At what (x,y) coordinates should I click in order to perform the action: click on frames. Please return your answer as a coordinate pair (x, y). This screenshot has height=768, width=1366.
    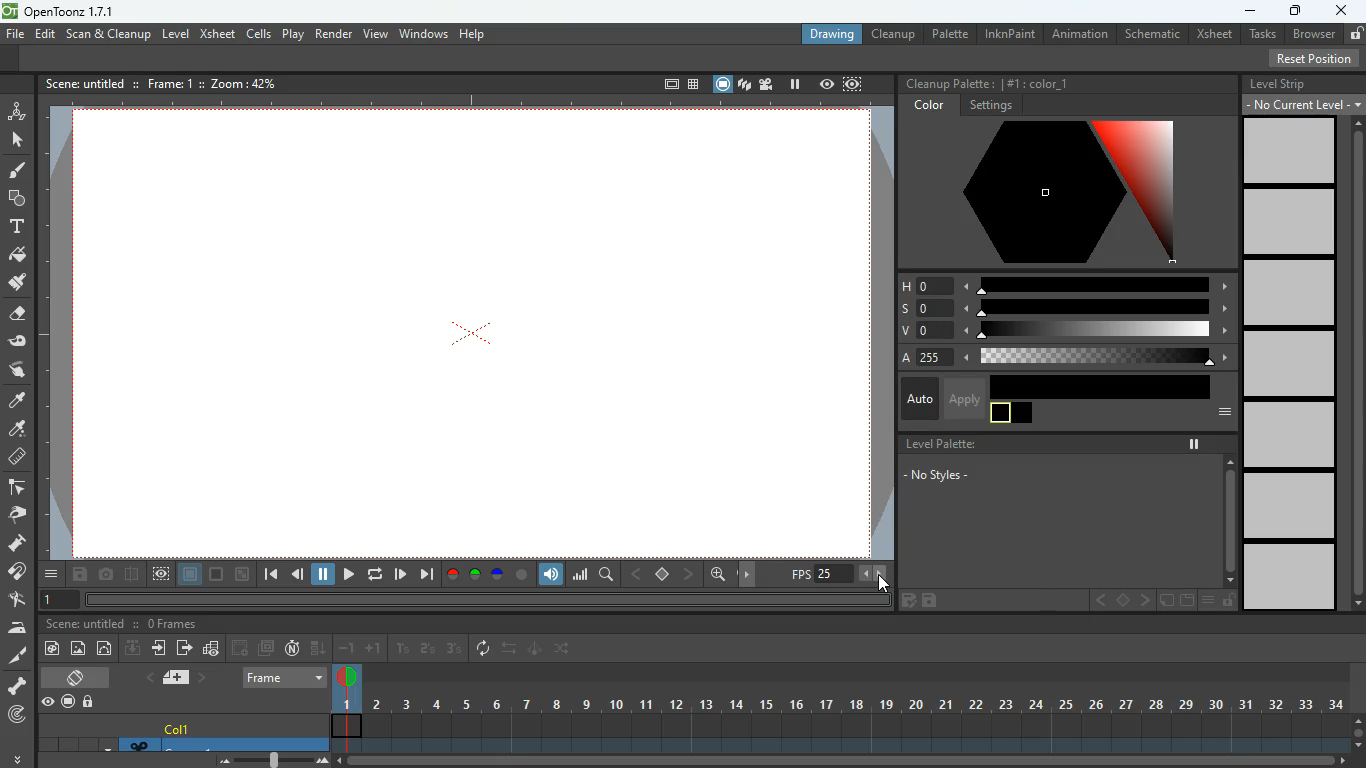
    Looking at the image, I should click on (839, 708).